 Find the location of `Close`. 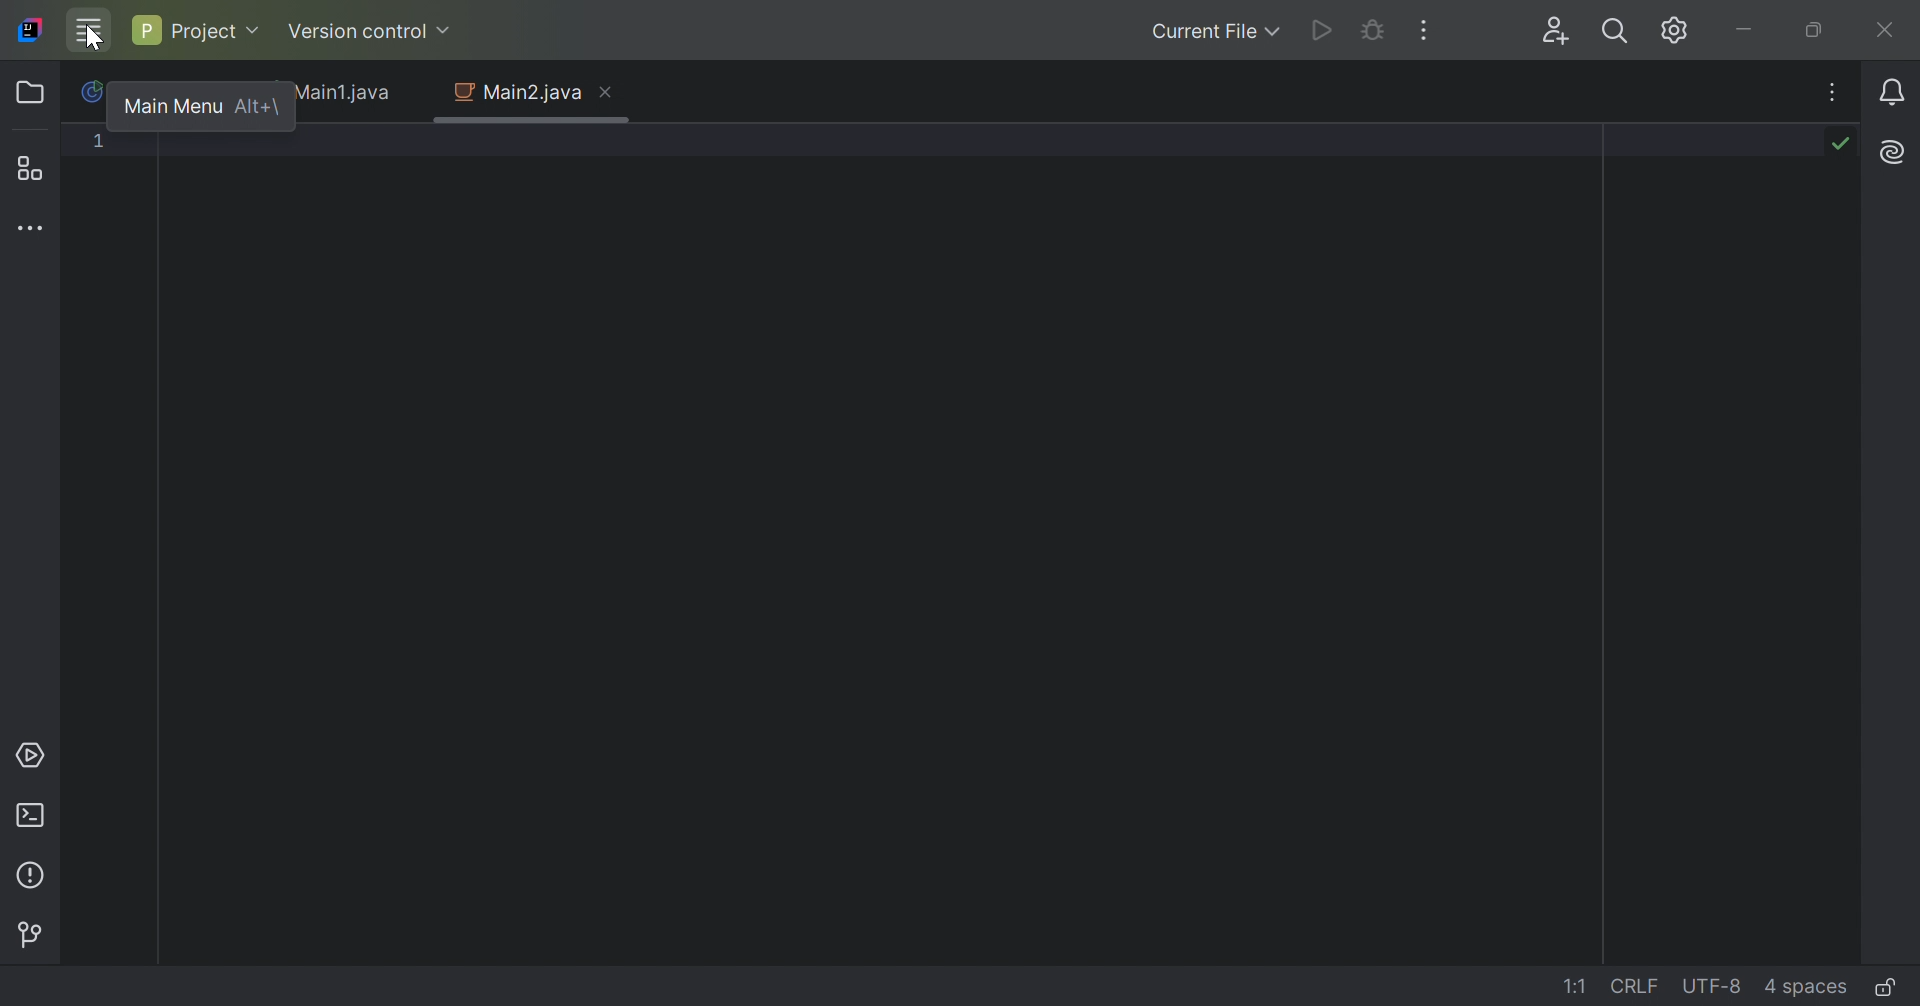

Close is located at coordinates (1887, 30).